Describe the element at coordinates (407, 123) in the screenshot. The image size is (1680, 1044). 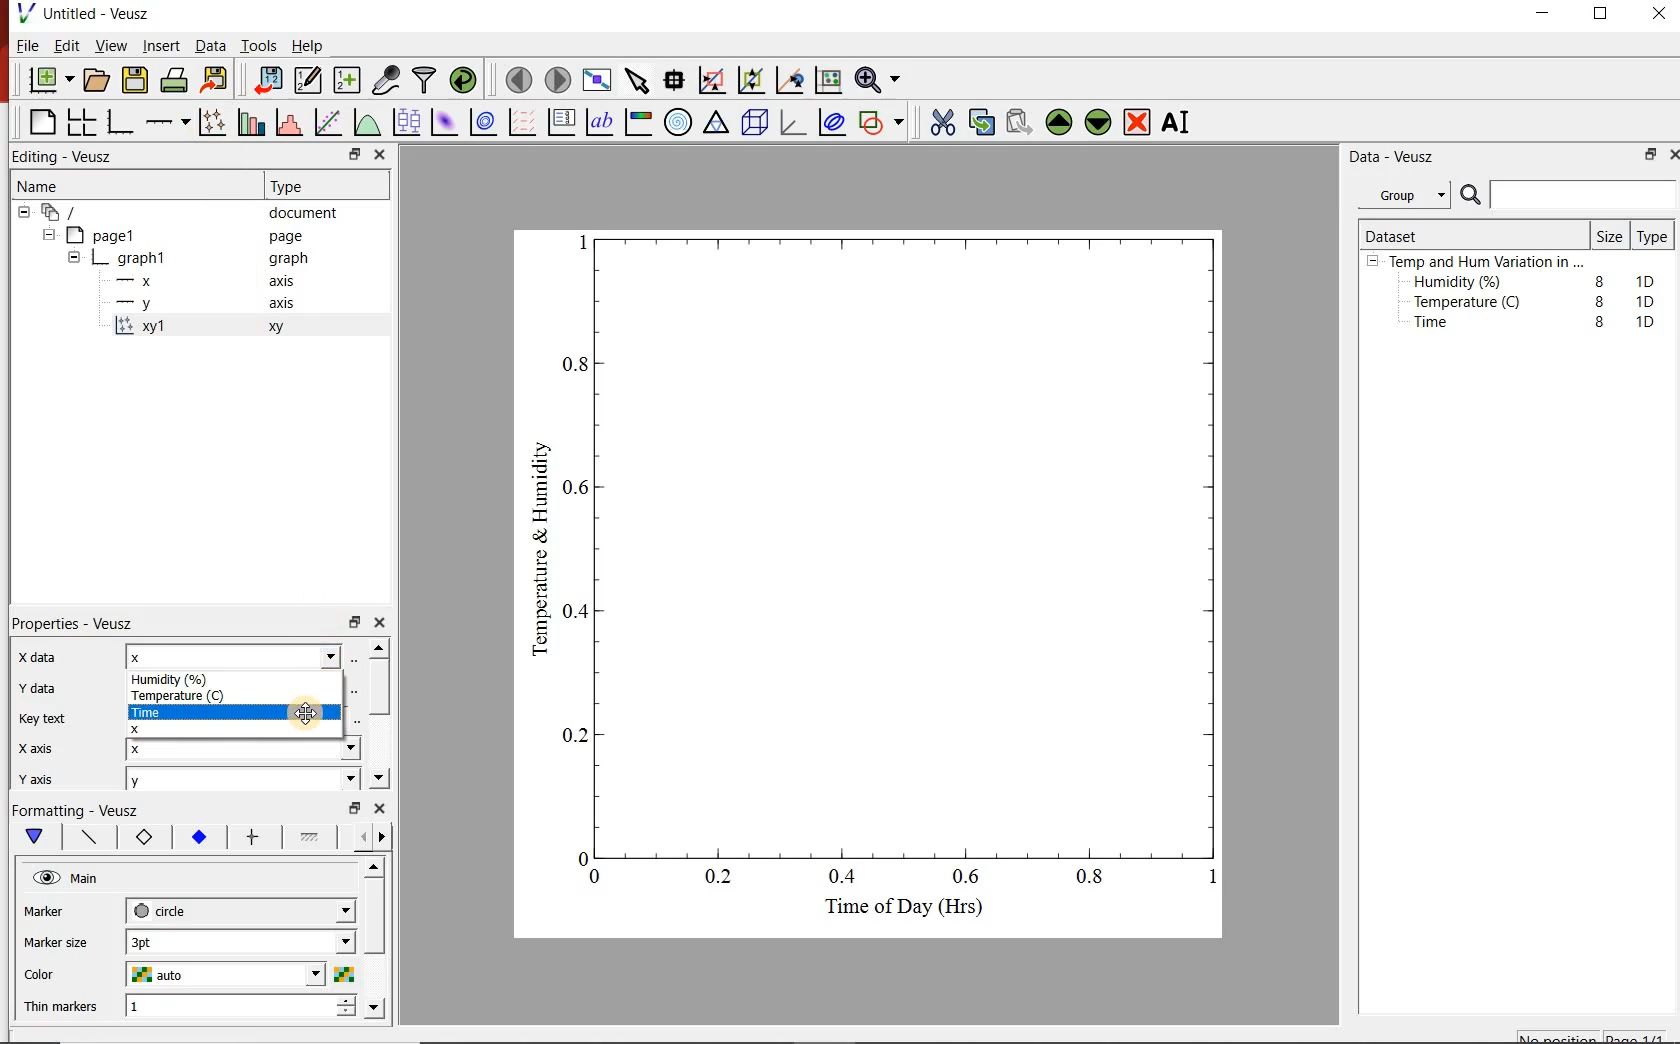
I see `plot box plots` at that location.